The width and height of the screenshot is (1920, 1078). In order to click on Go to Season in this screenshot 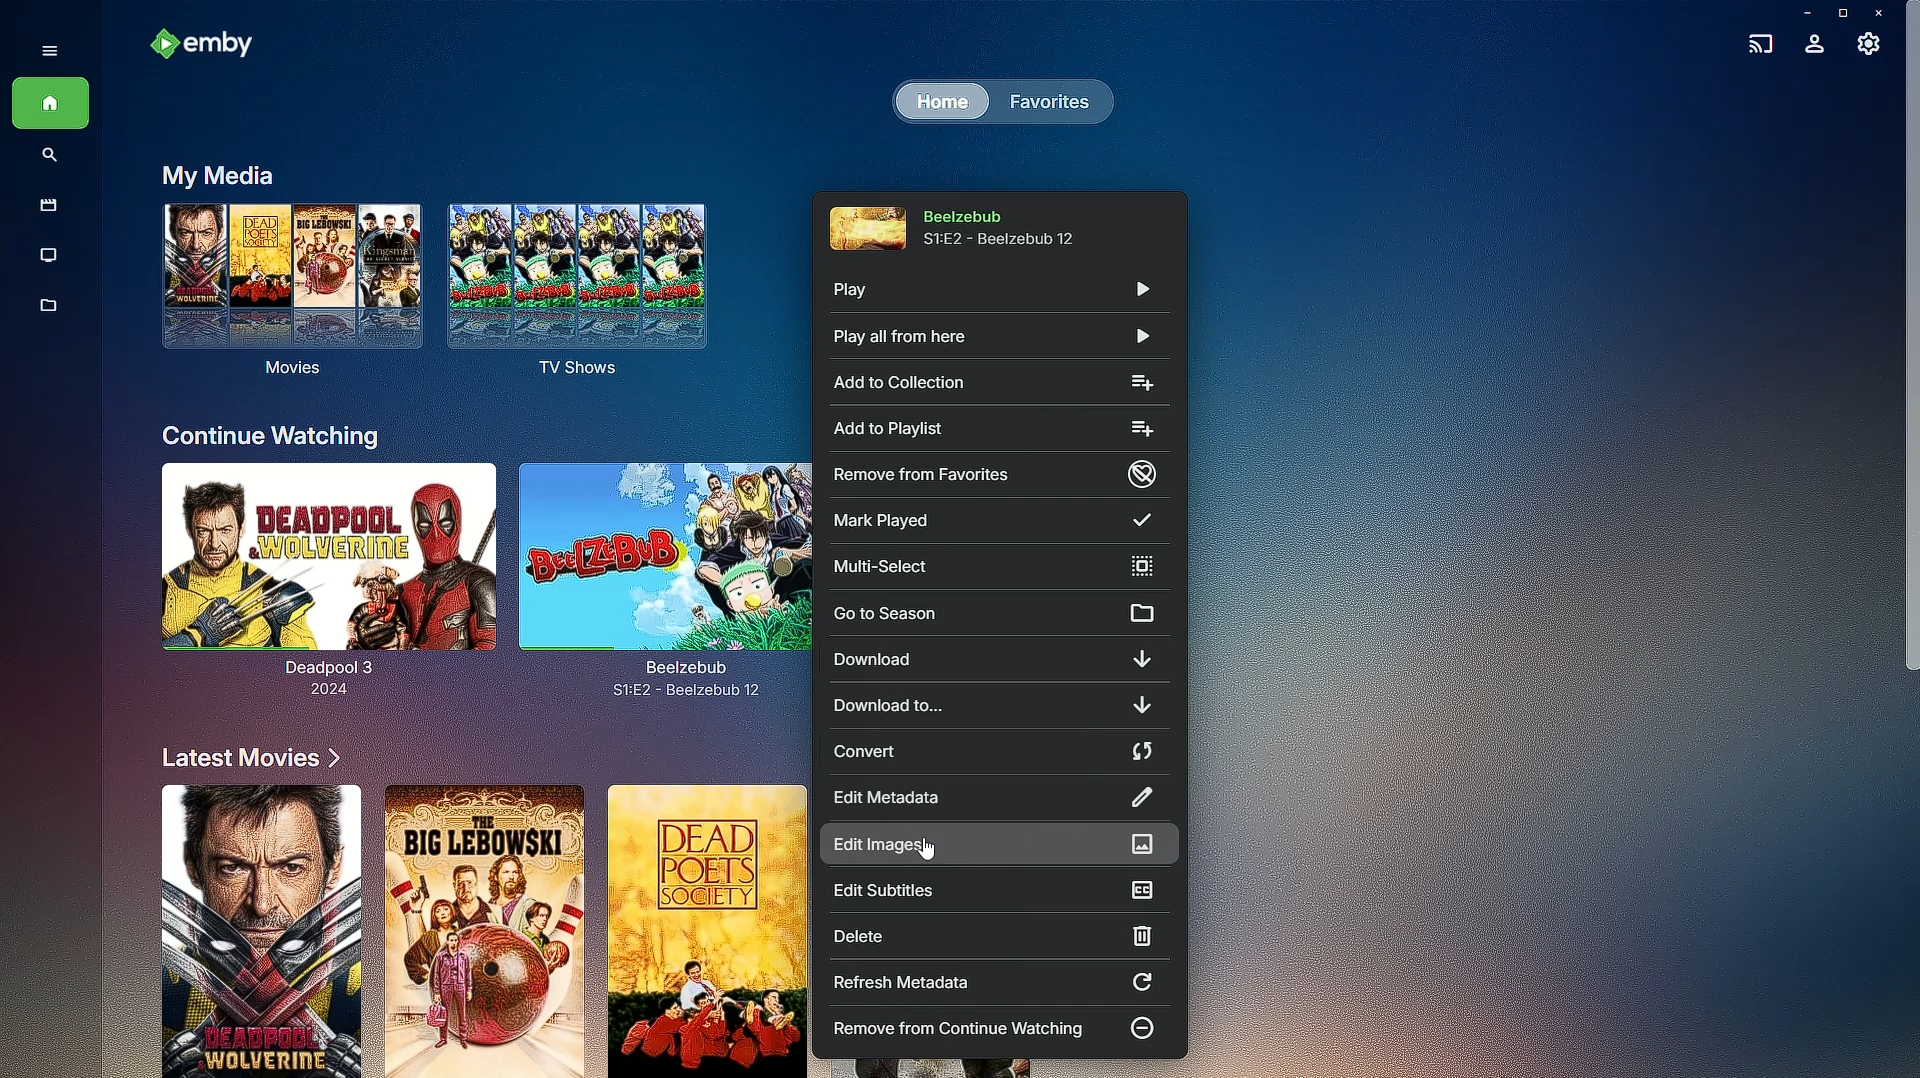, I will do `click(1004, 610)`.